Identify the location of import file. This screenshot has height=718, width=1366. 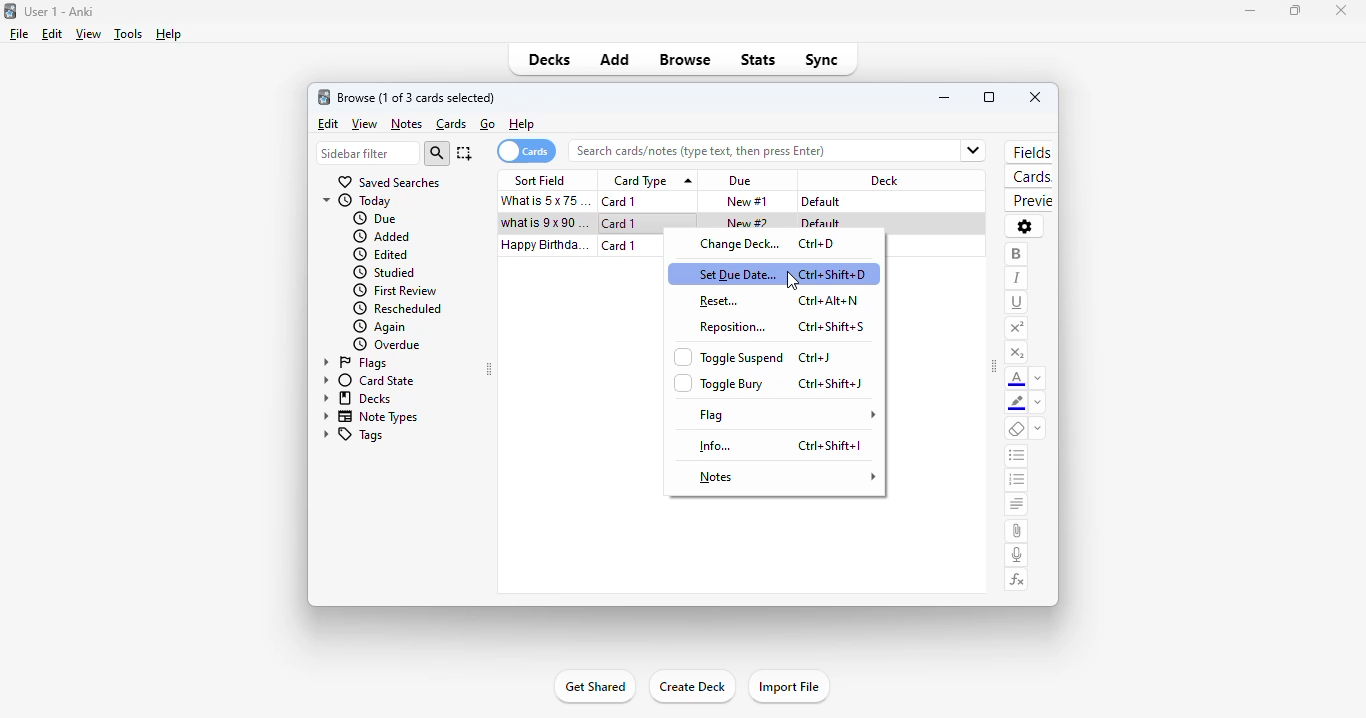
(790, 686).